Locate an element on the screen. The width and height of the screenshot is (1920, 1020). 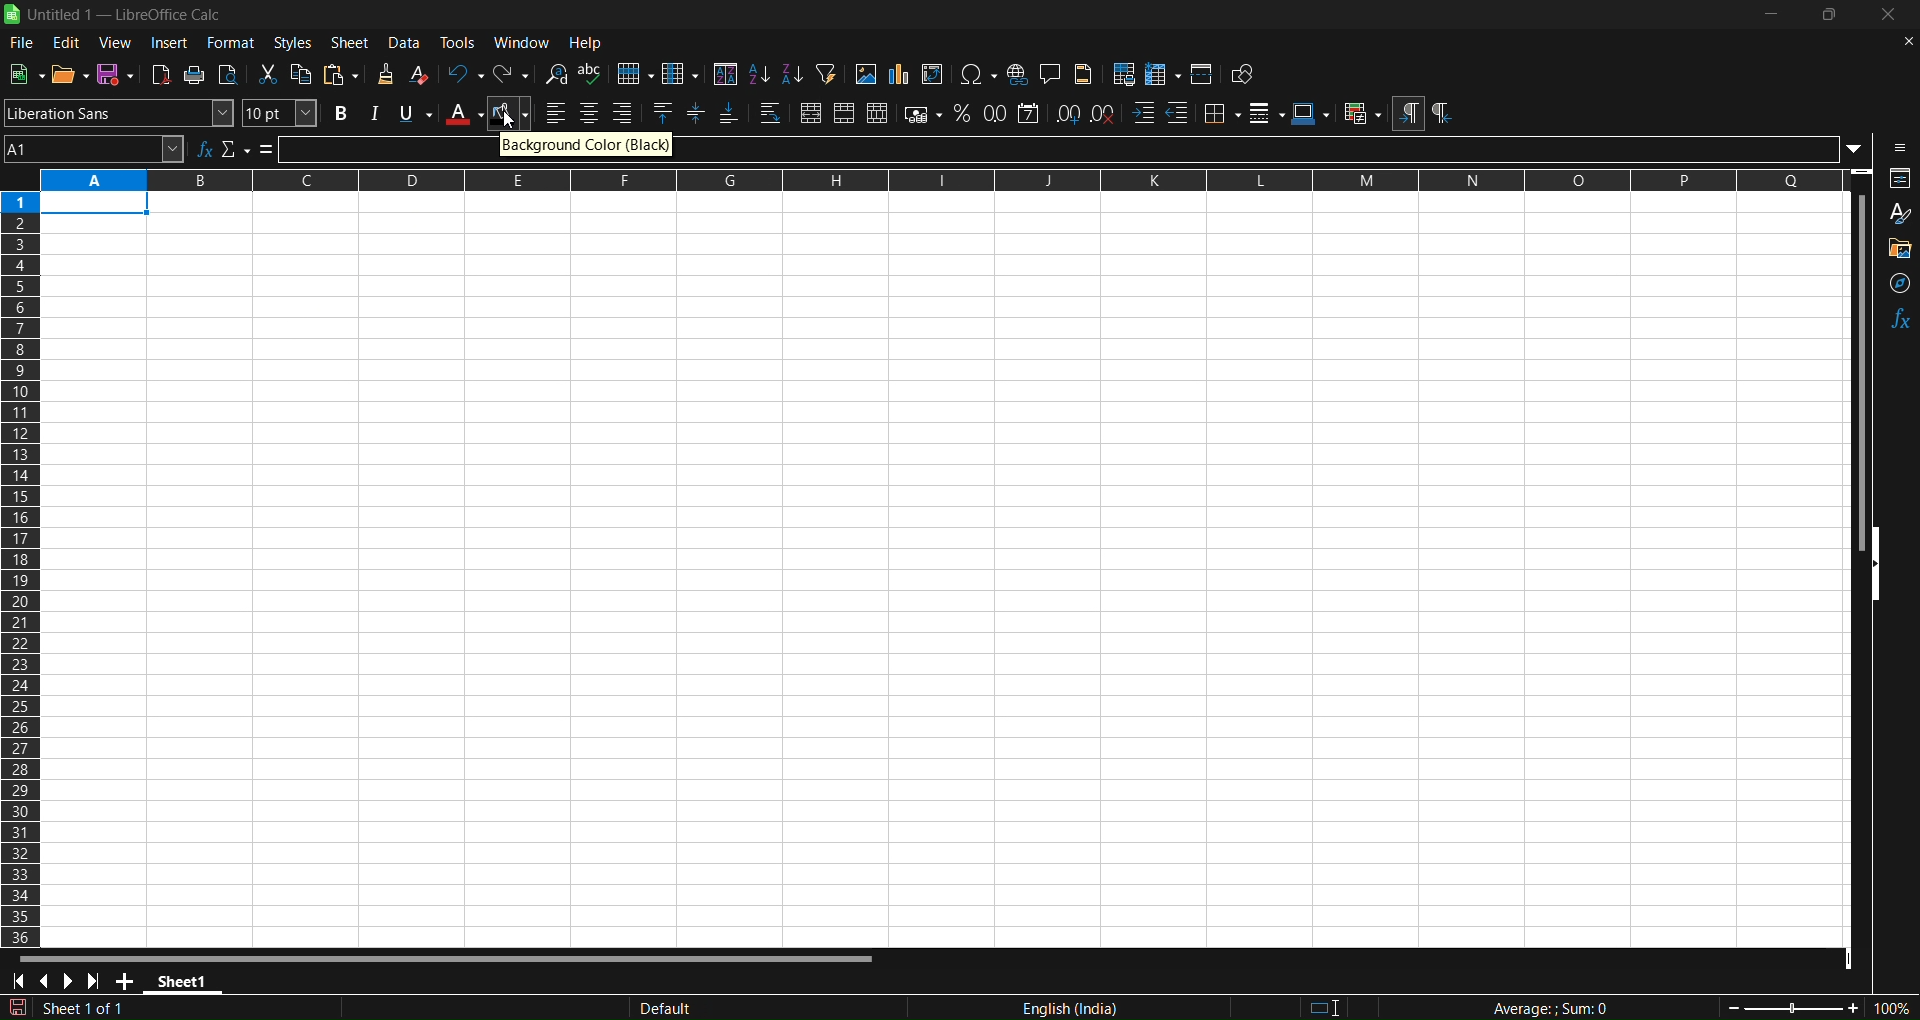
scroll to last sheet is located at coordinates (98, 982).